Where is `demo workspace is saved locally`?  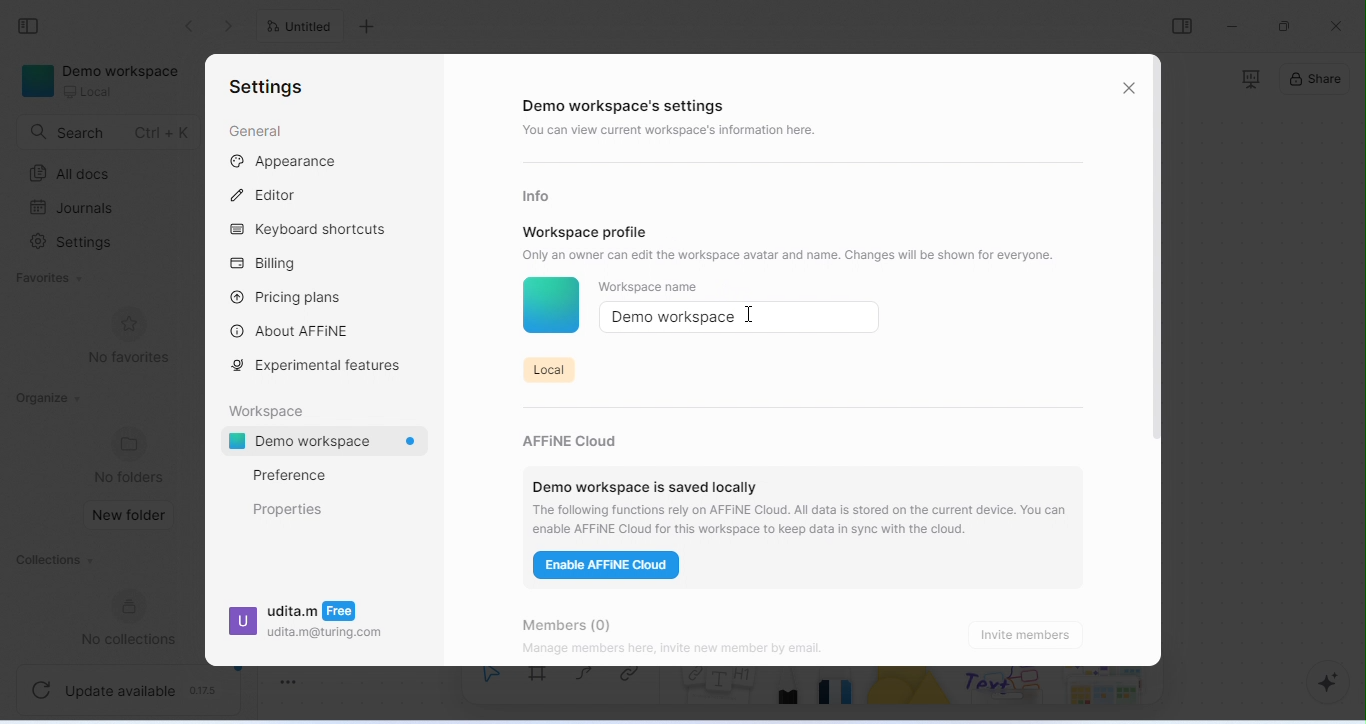 demo workspace is saved locally is located at coordinates (645, 481).